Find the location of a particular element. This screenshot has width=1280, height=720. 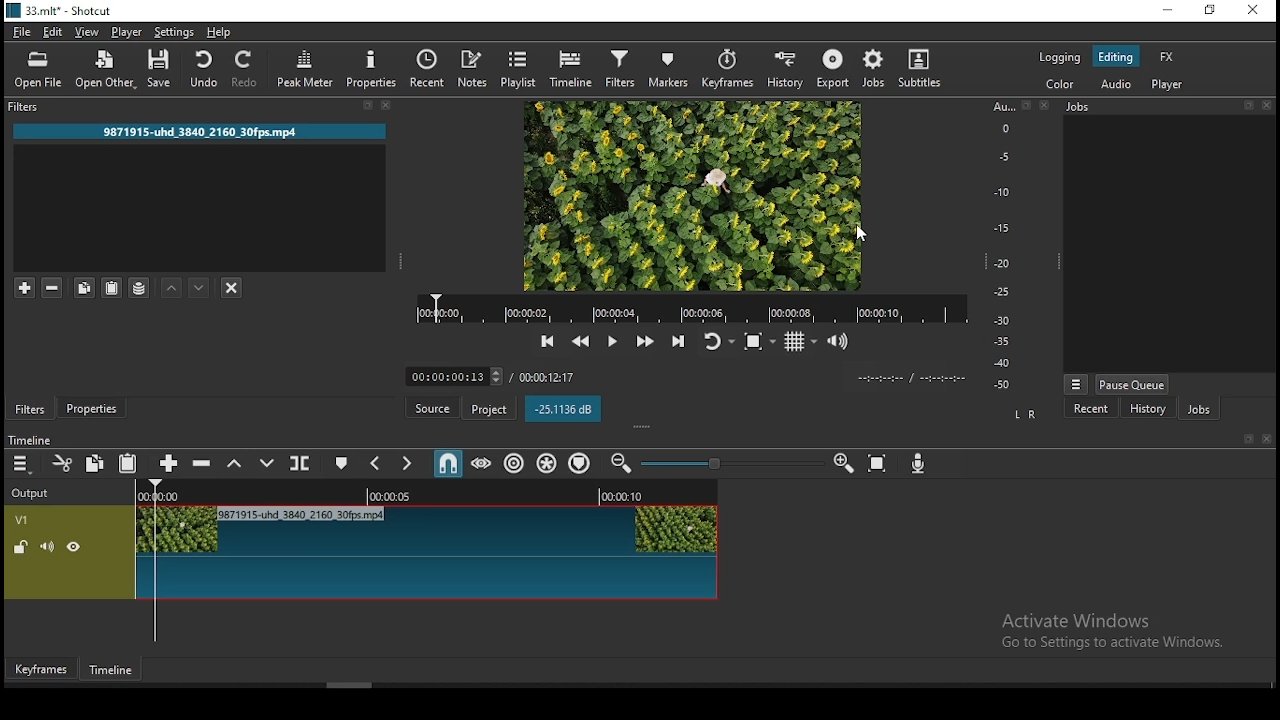

redo is located at coordinates (247, 70).